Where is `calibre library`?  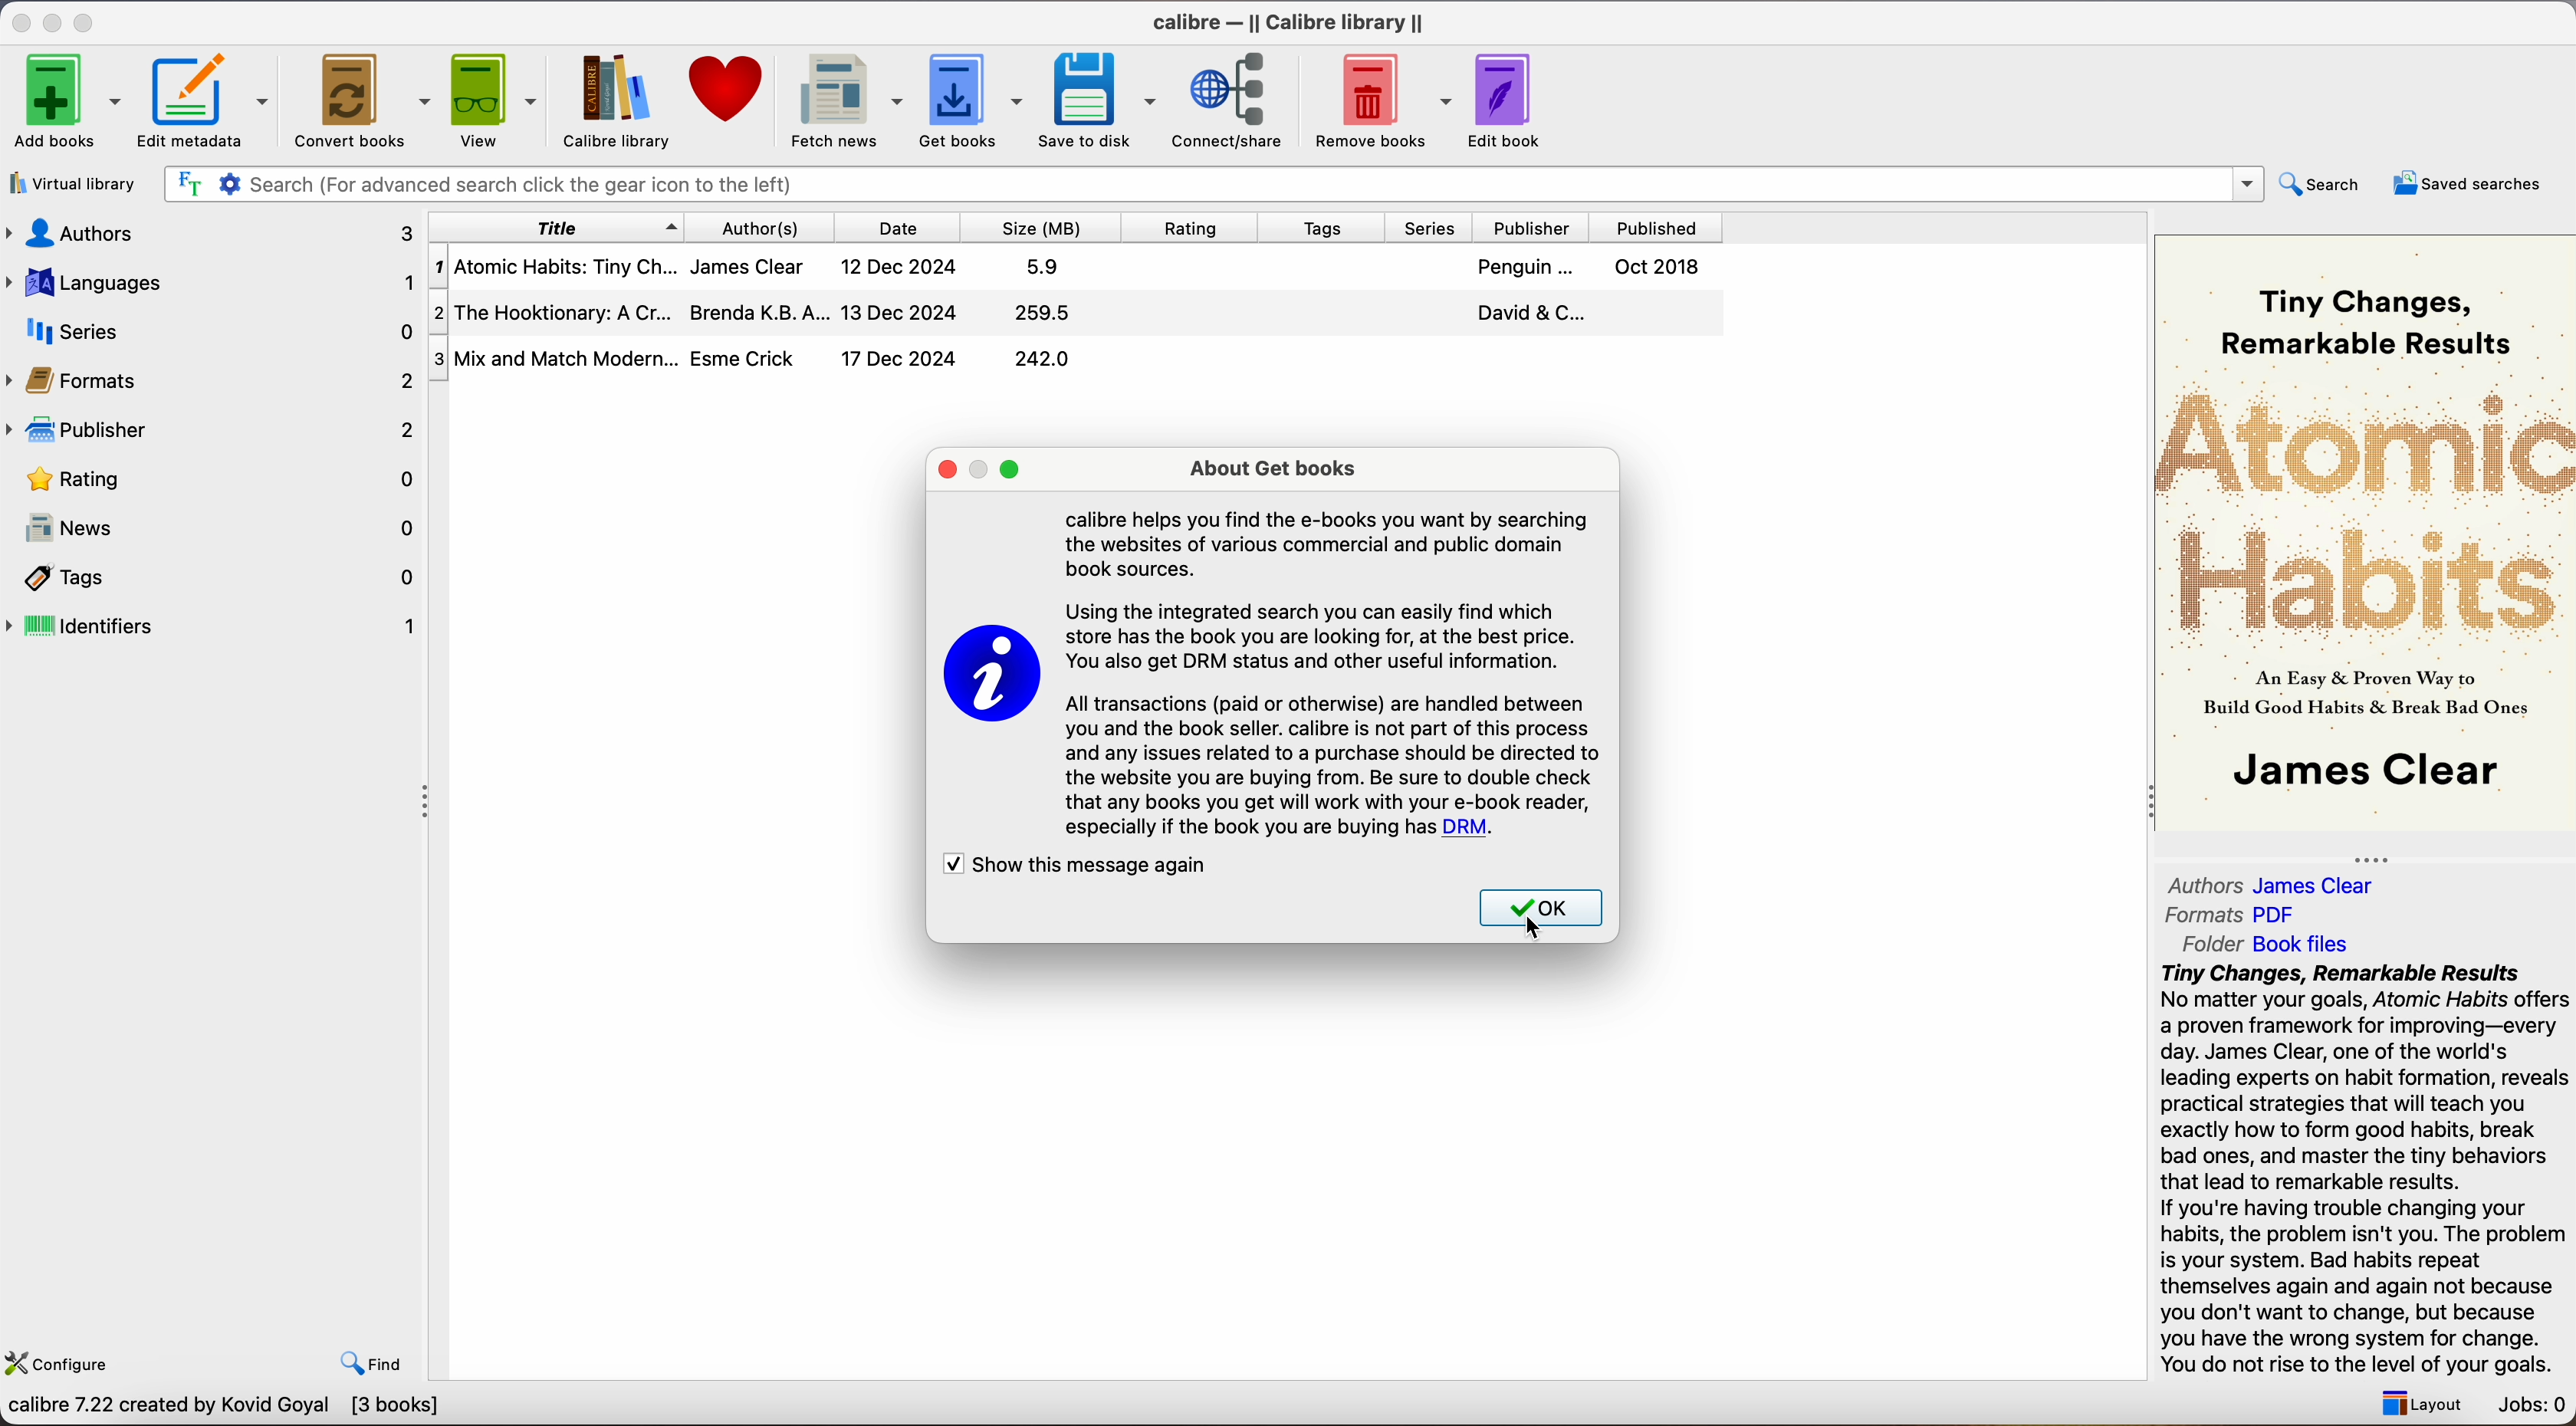
calibre library is located at coordinates (608, 101).